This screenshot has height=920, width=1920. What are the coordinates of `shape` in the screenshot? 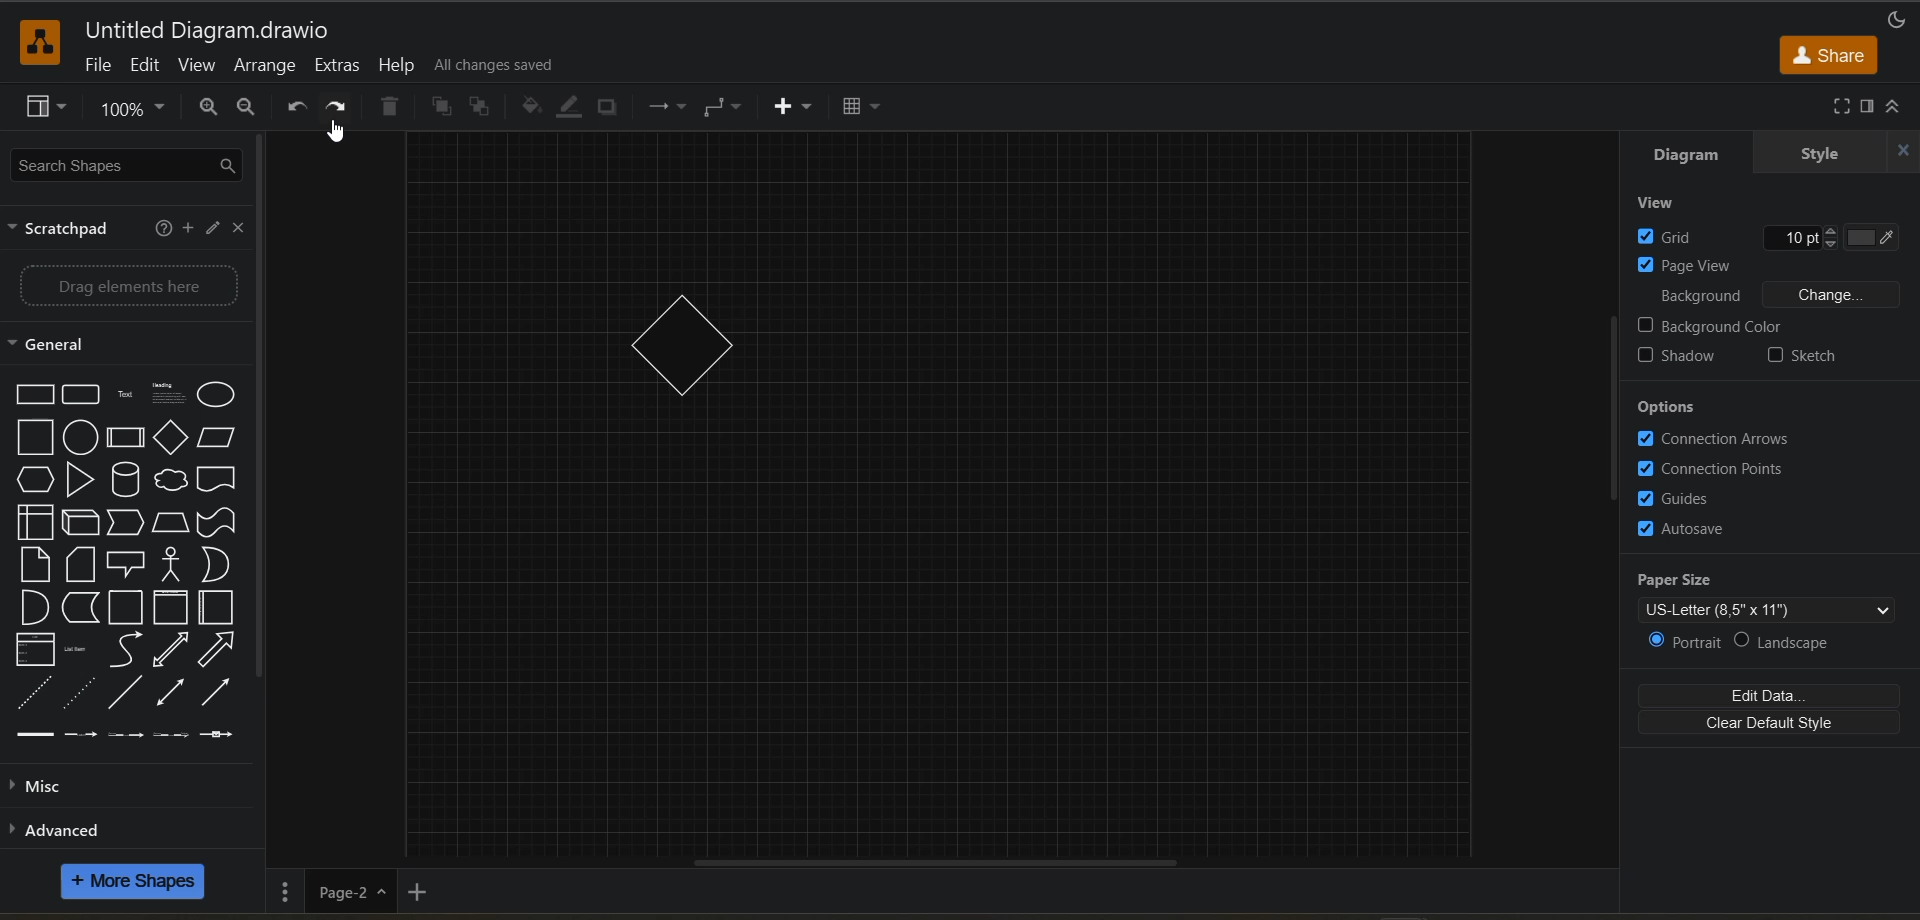 It's located at (682, 344).